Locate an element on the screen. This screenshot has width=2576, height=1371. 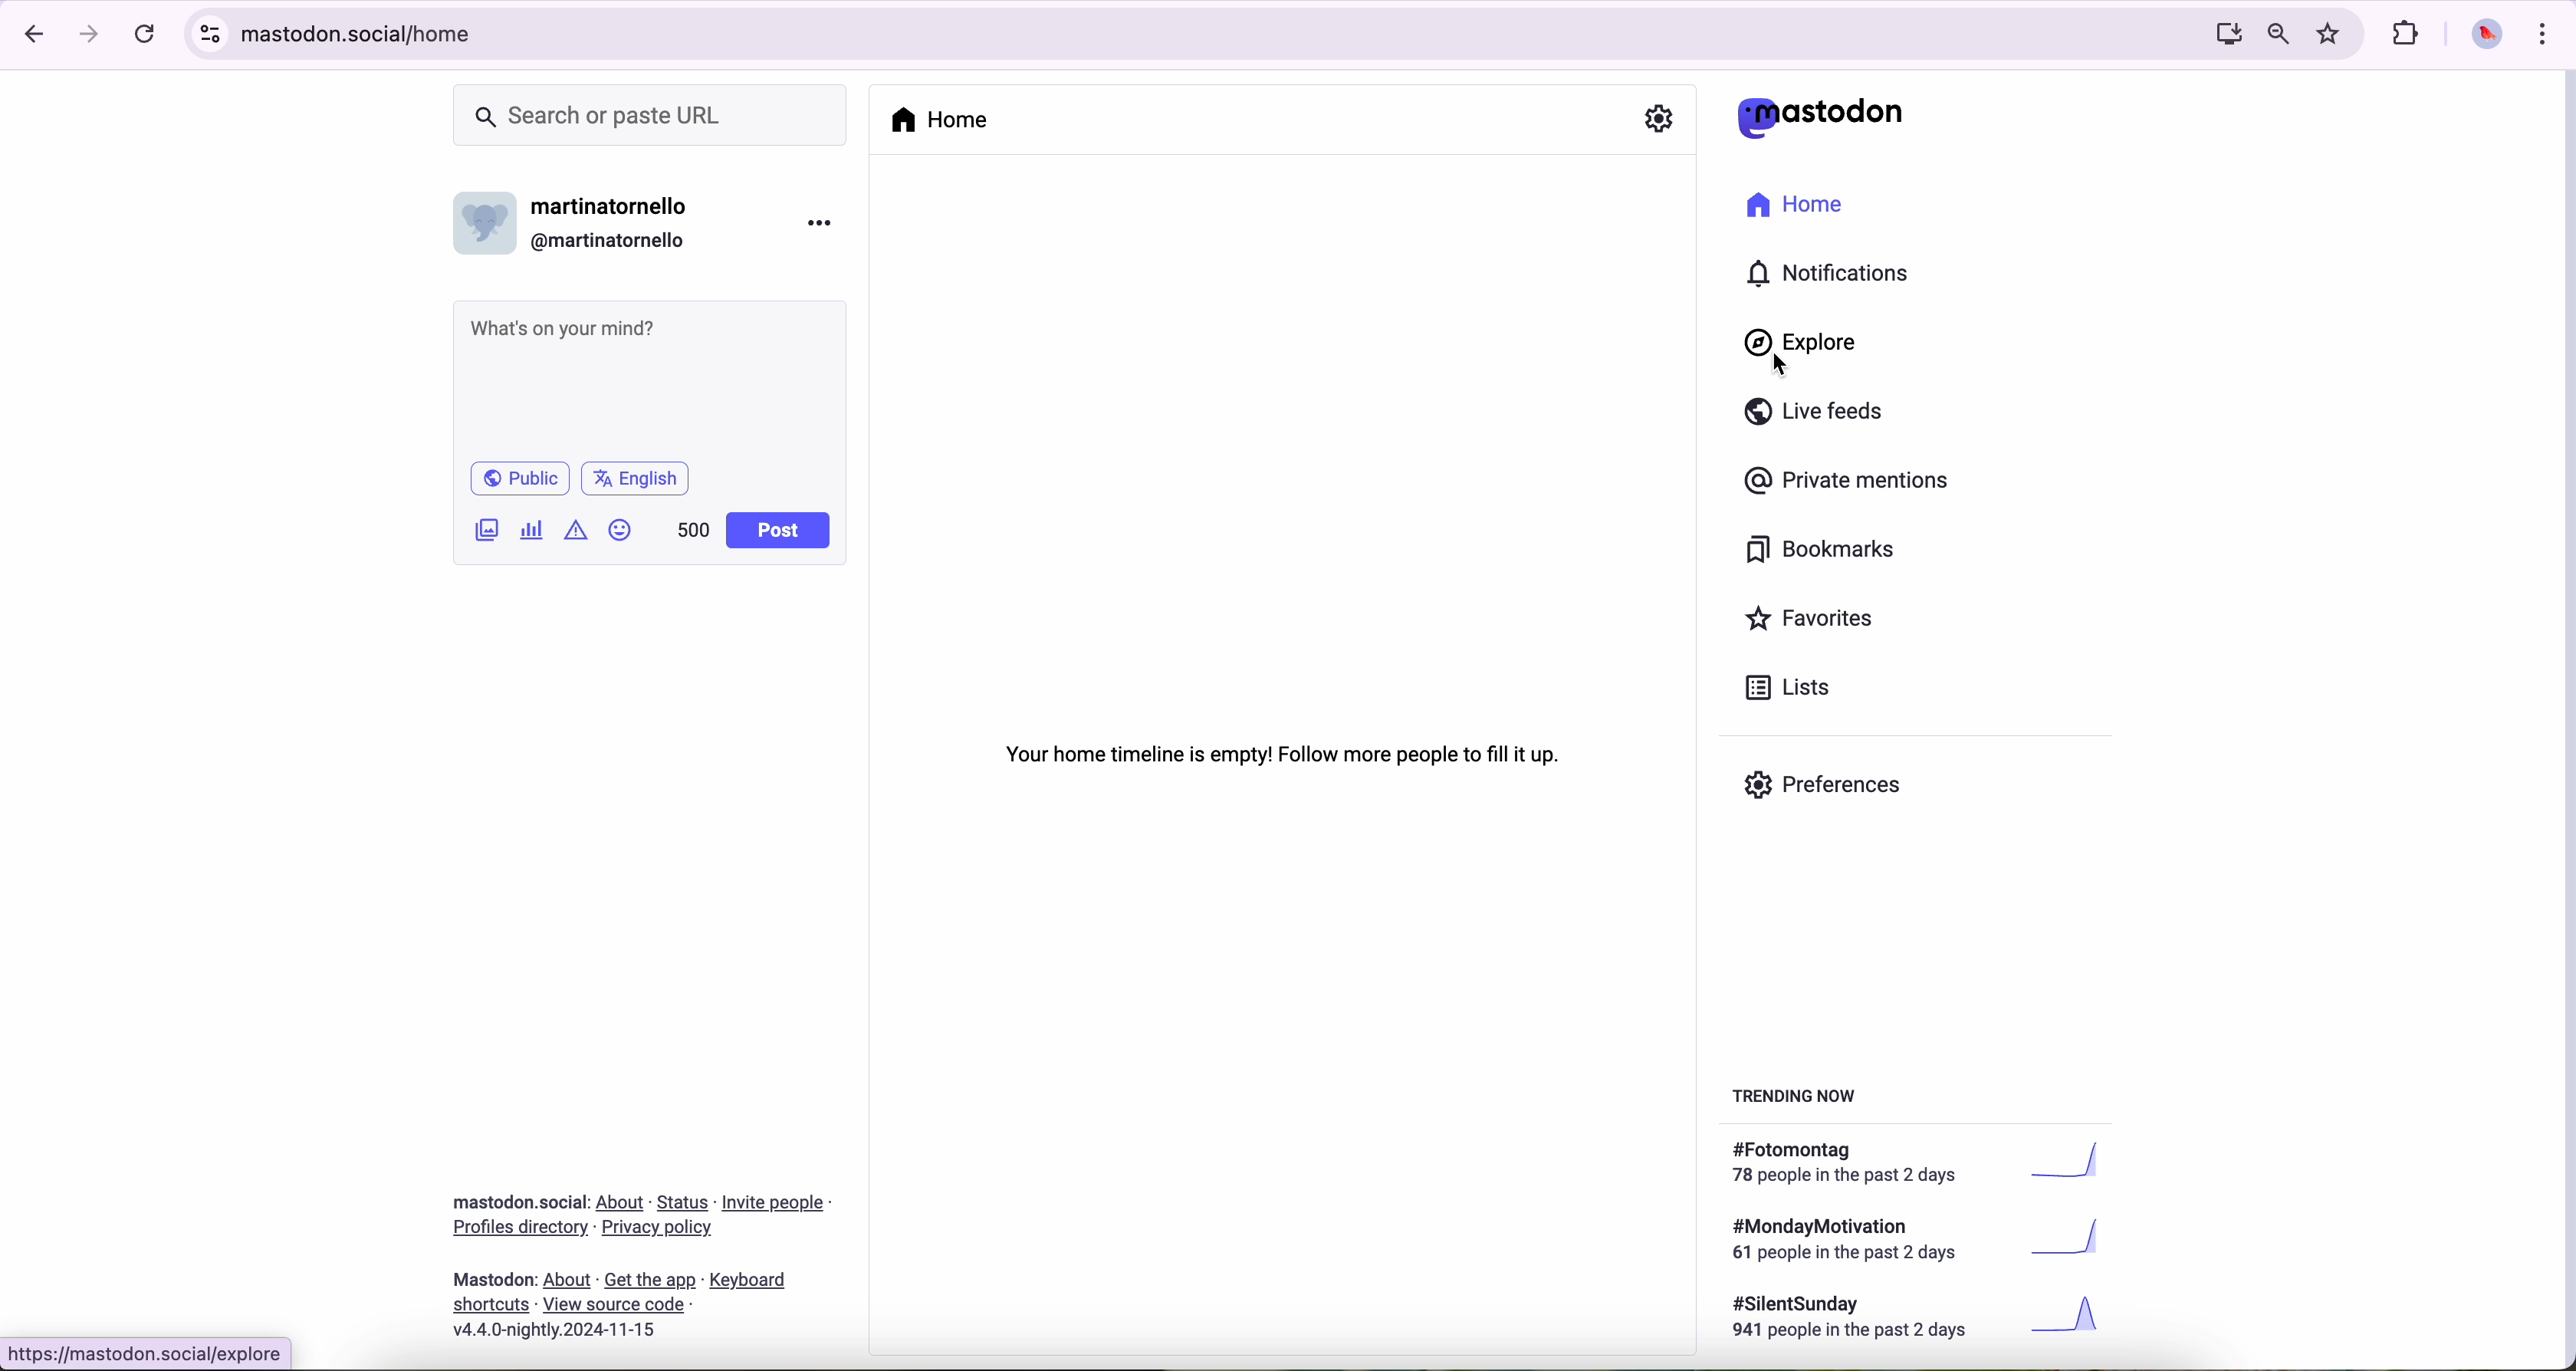
#silentsunday is located at coordinates (1921, 1320).